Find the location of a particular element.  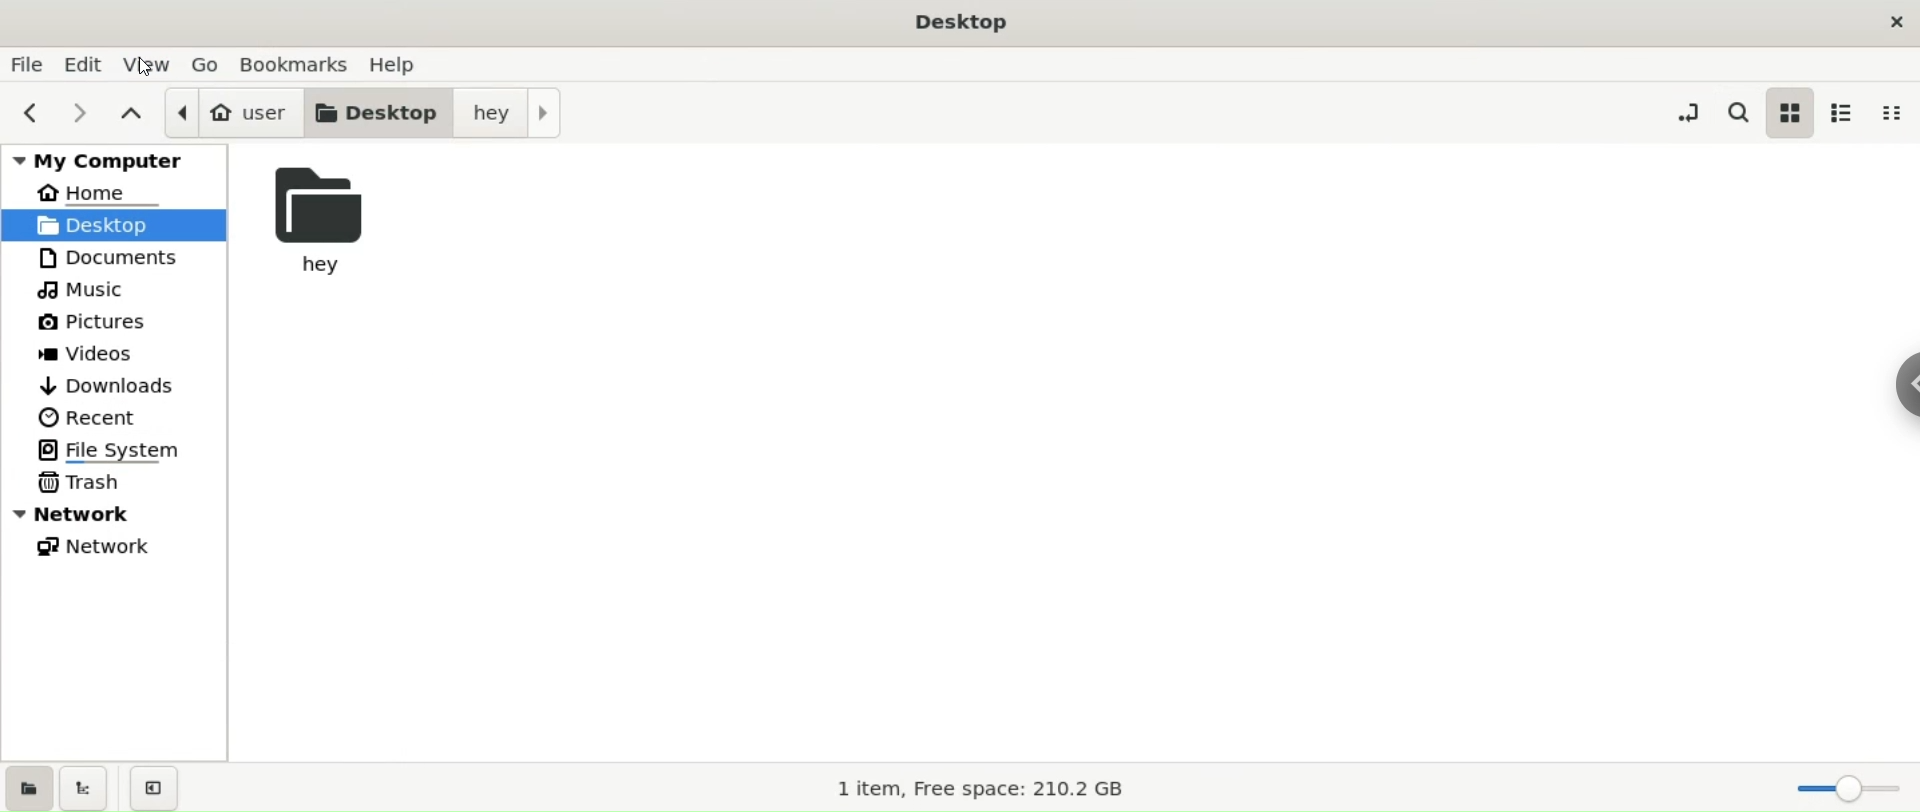

go is located at coordinates (207, 64).